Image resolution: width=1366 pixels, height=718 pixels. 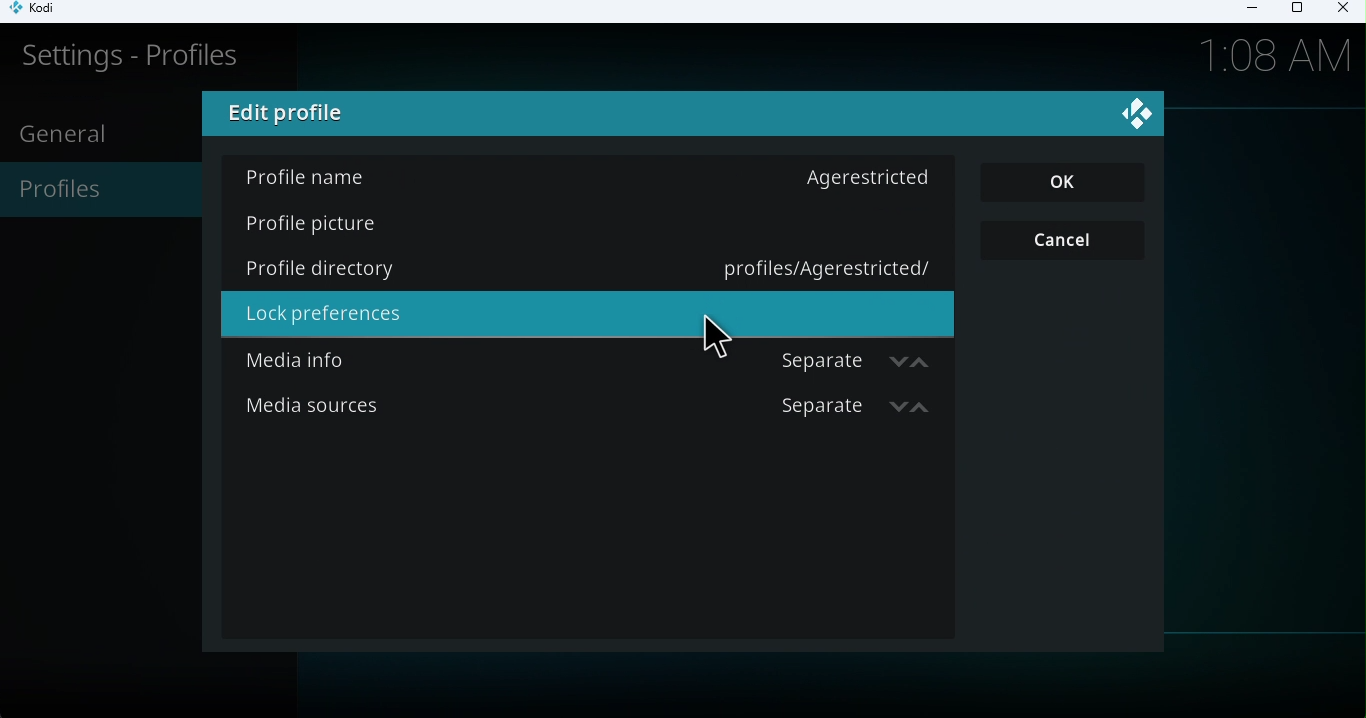 What do you see at coordinates (95, 192) in the screenshot?
I see `Profiles` at bounding box center [95, 192].